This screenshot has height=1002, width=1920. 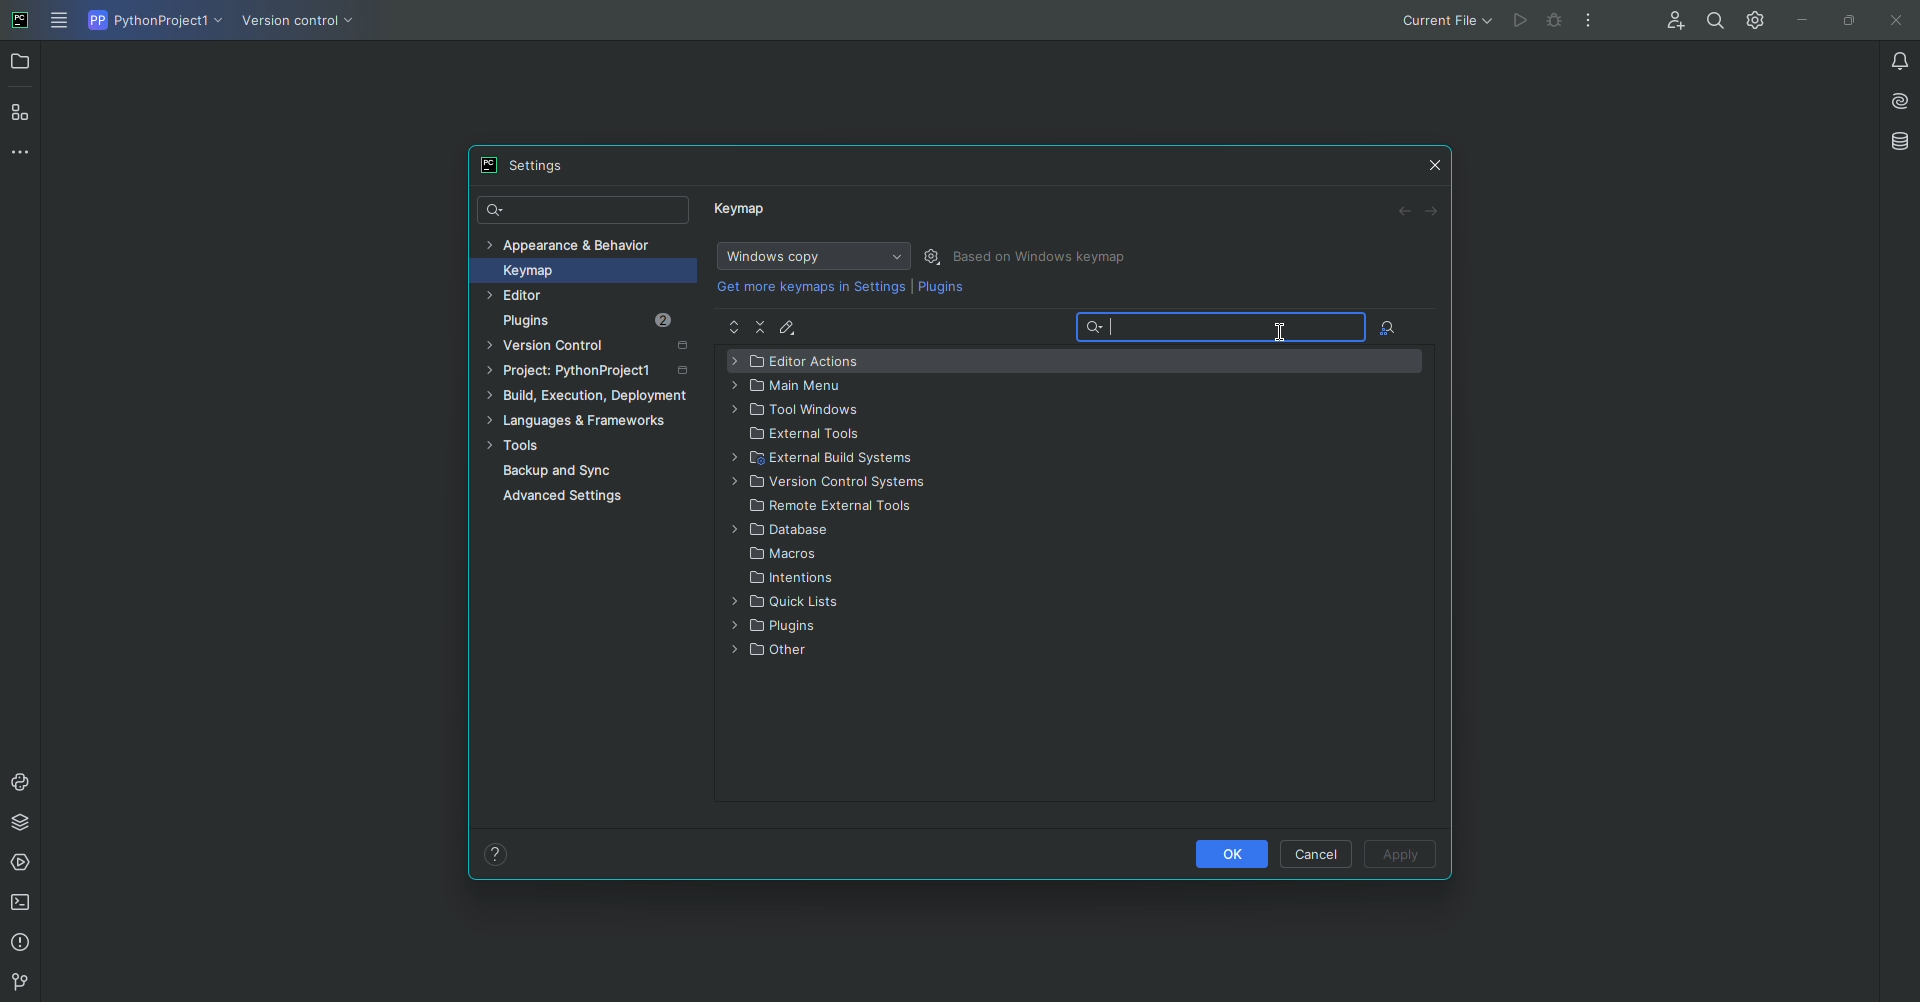 I want to click on Based on Windows Keymap, so click(x=1044, y=257).